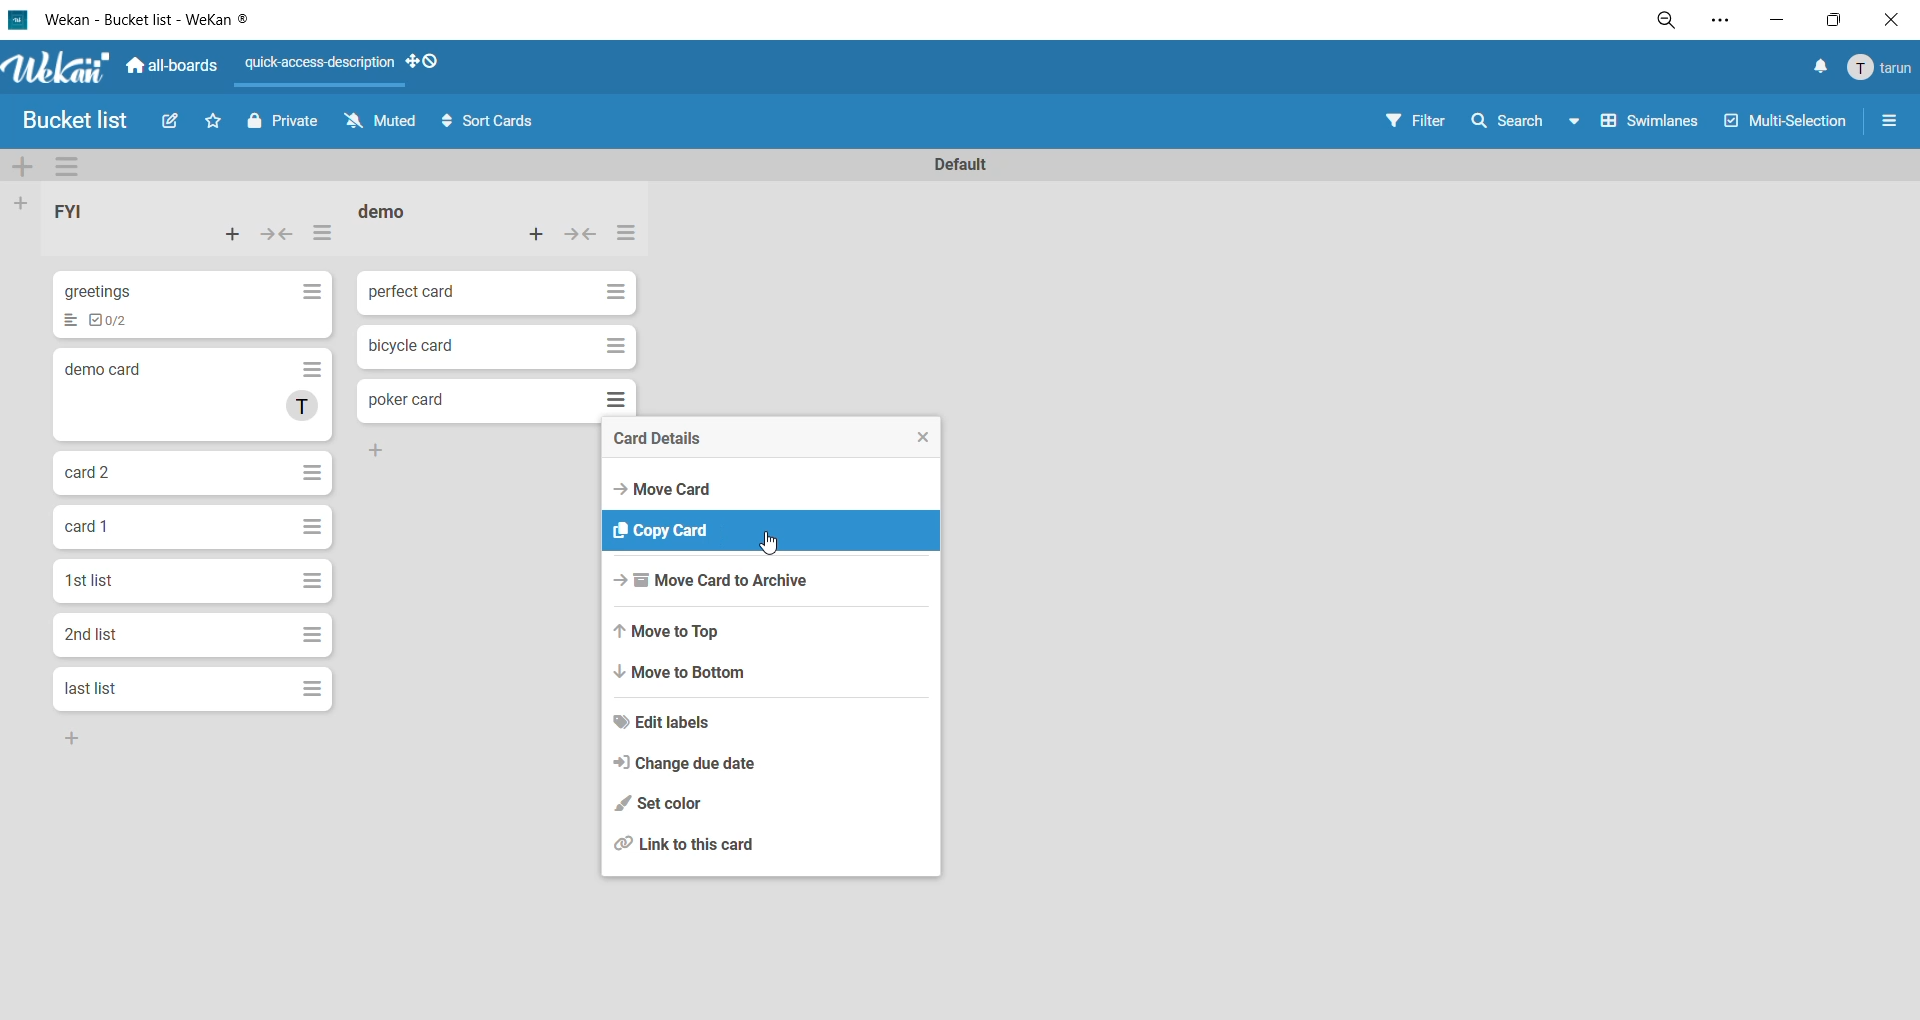  What do you see at coordinates (1815, 68) in the screenshot?
I see `notifications` at bounding box center [1815, 68].